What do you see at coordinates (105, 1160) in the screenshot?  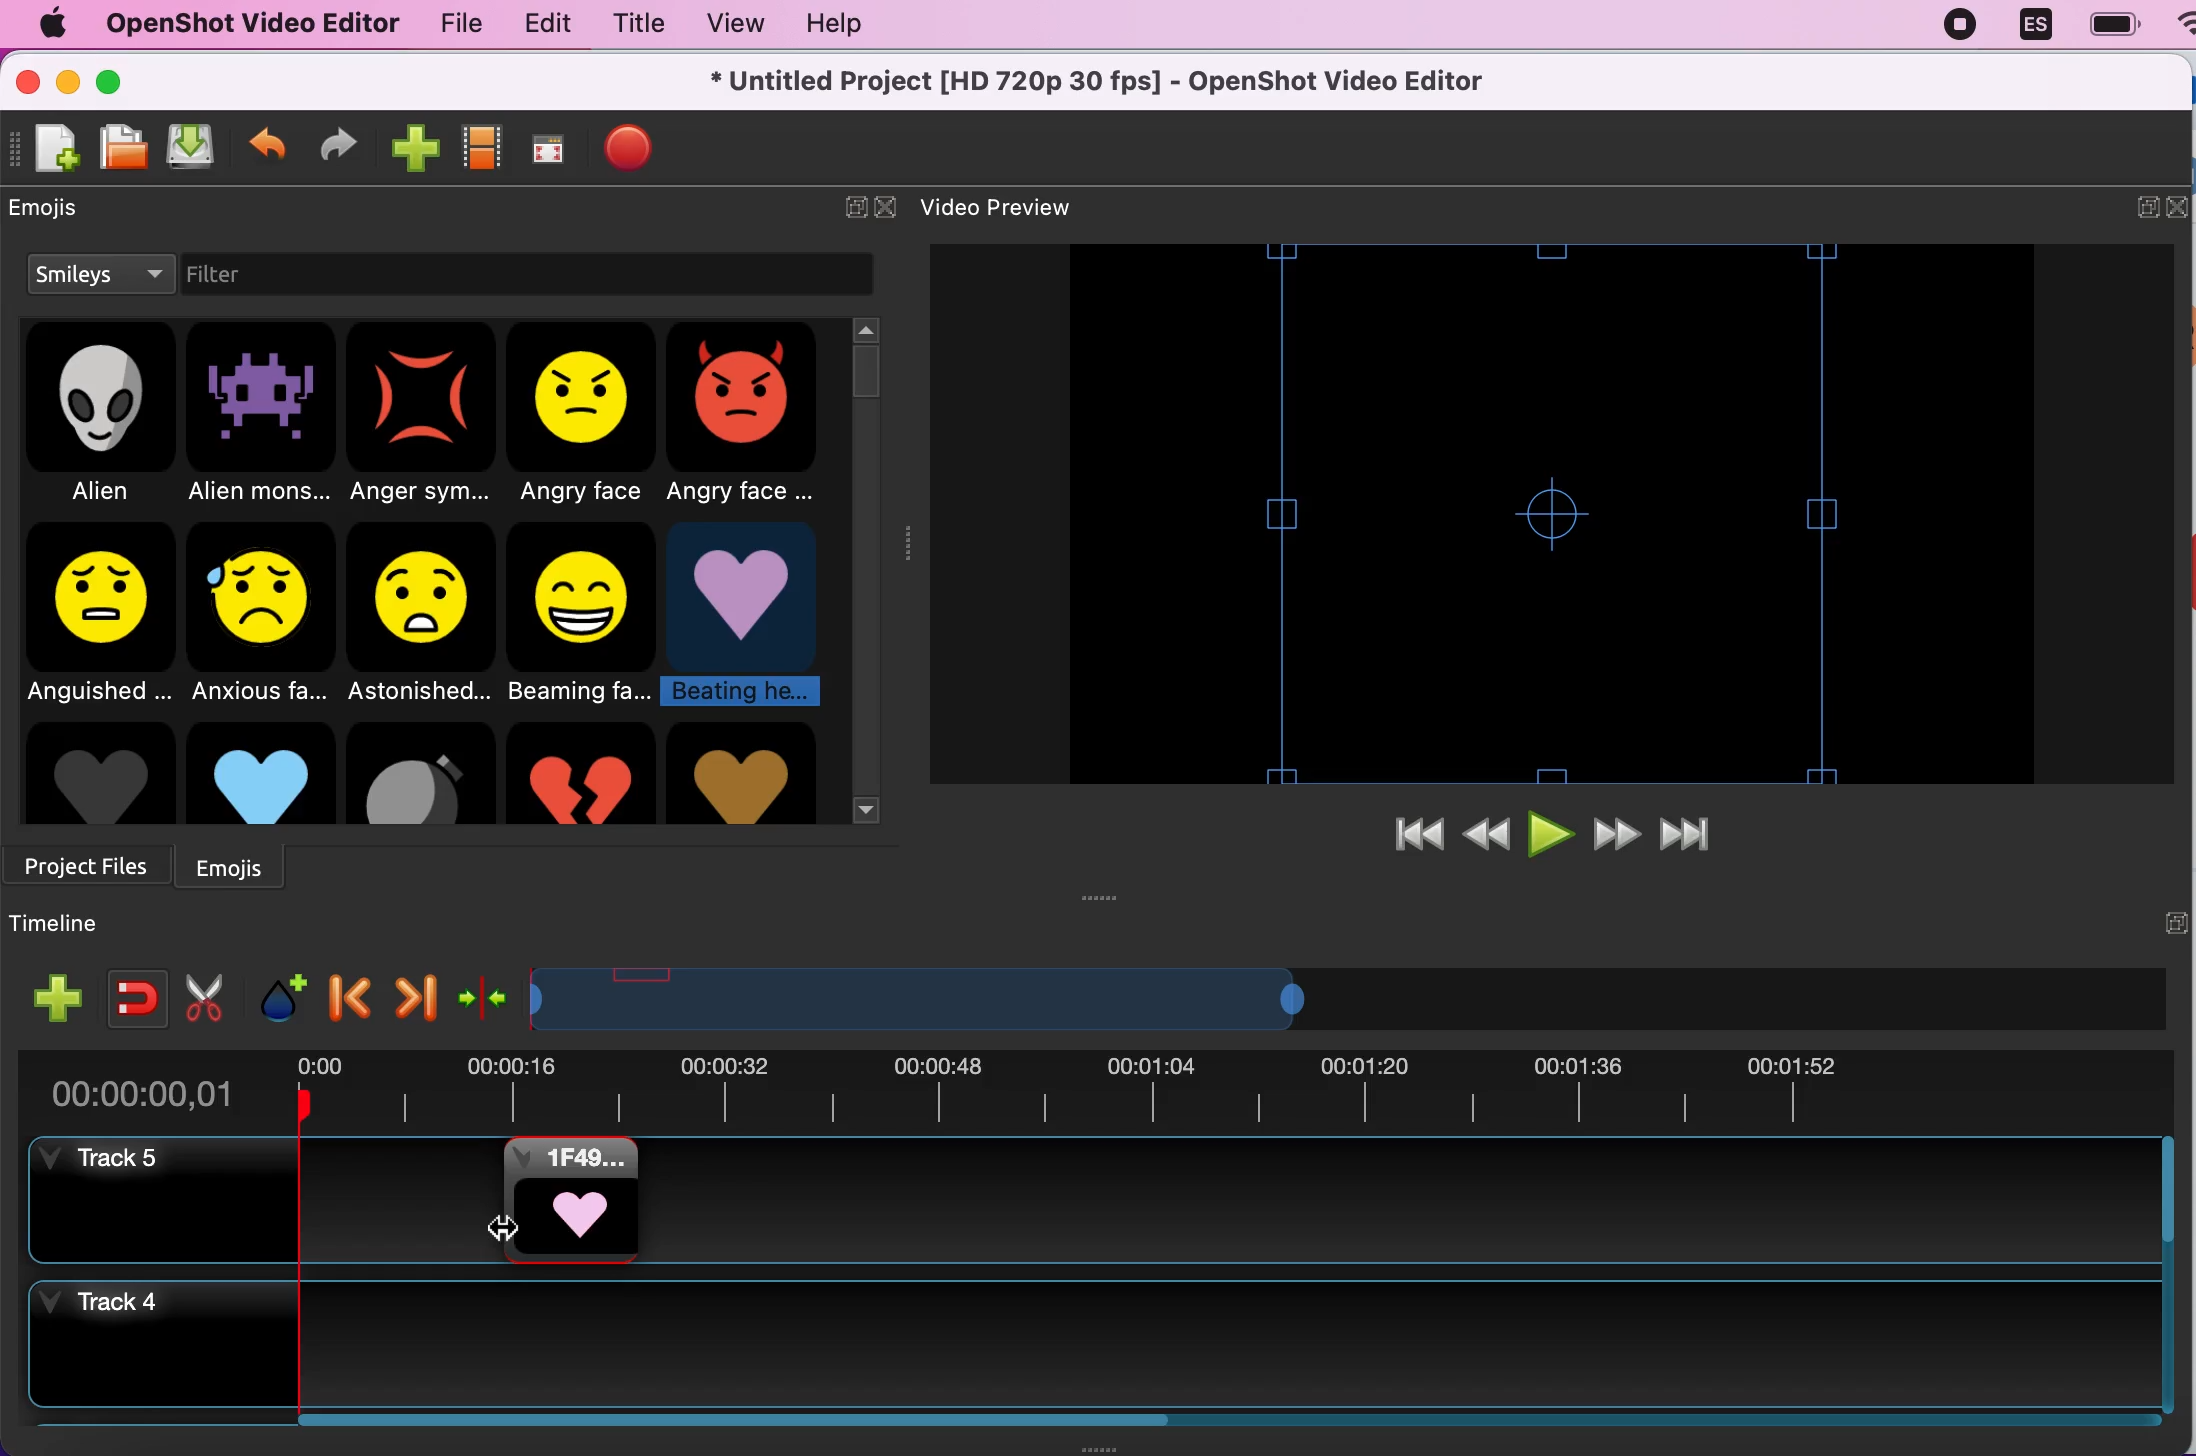 I see `track 5` at bounding box center [105, 1160].